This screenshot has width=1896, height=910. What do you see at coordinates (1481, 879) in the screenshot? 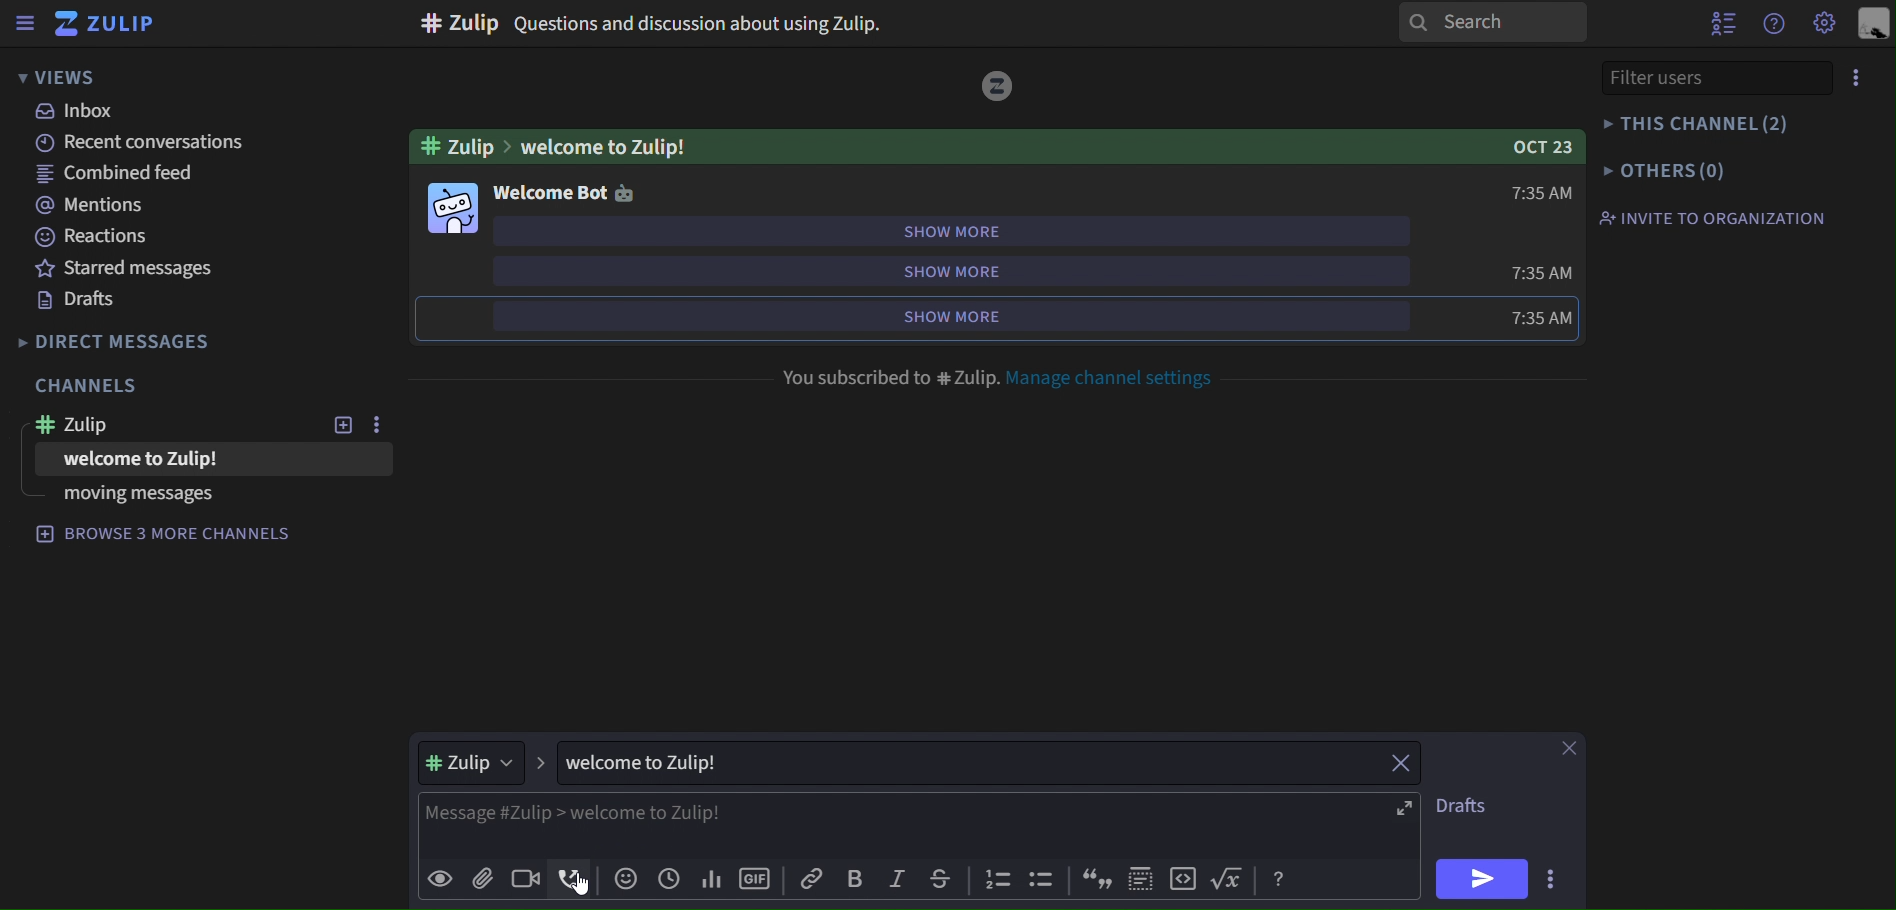
I see `send` at bounding box center [1481, 879].